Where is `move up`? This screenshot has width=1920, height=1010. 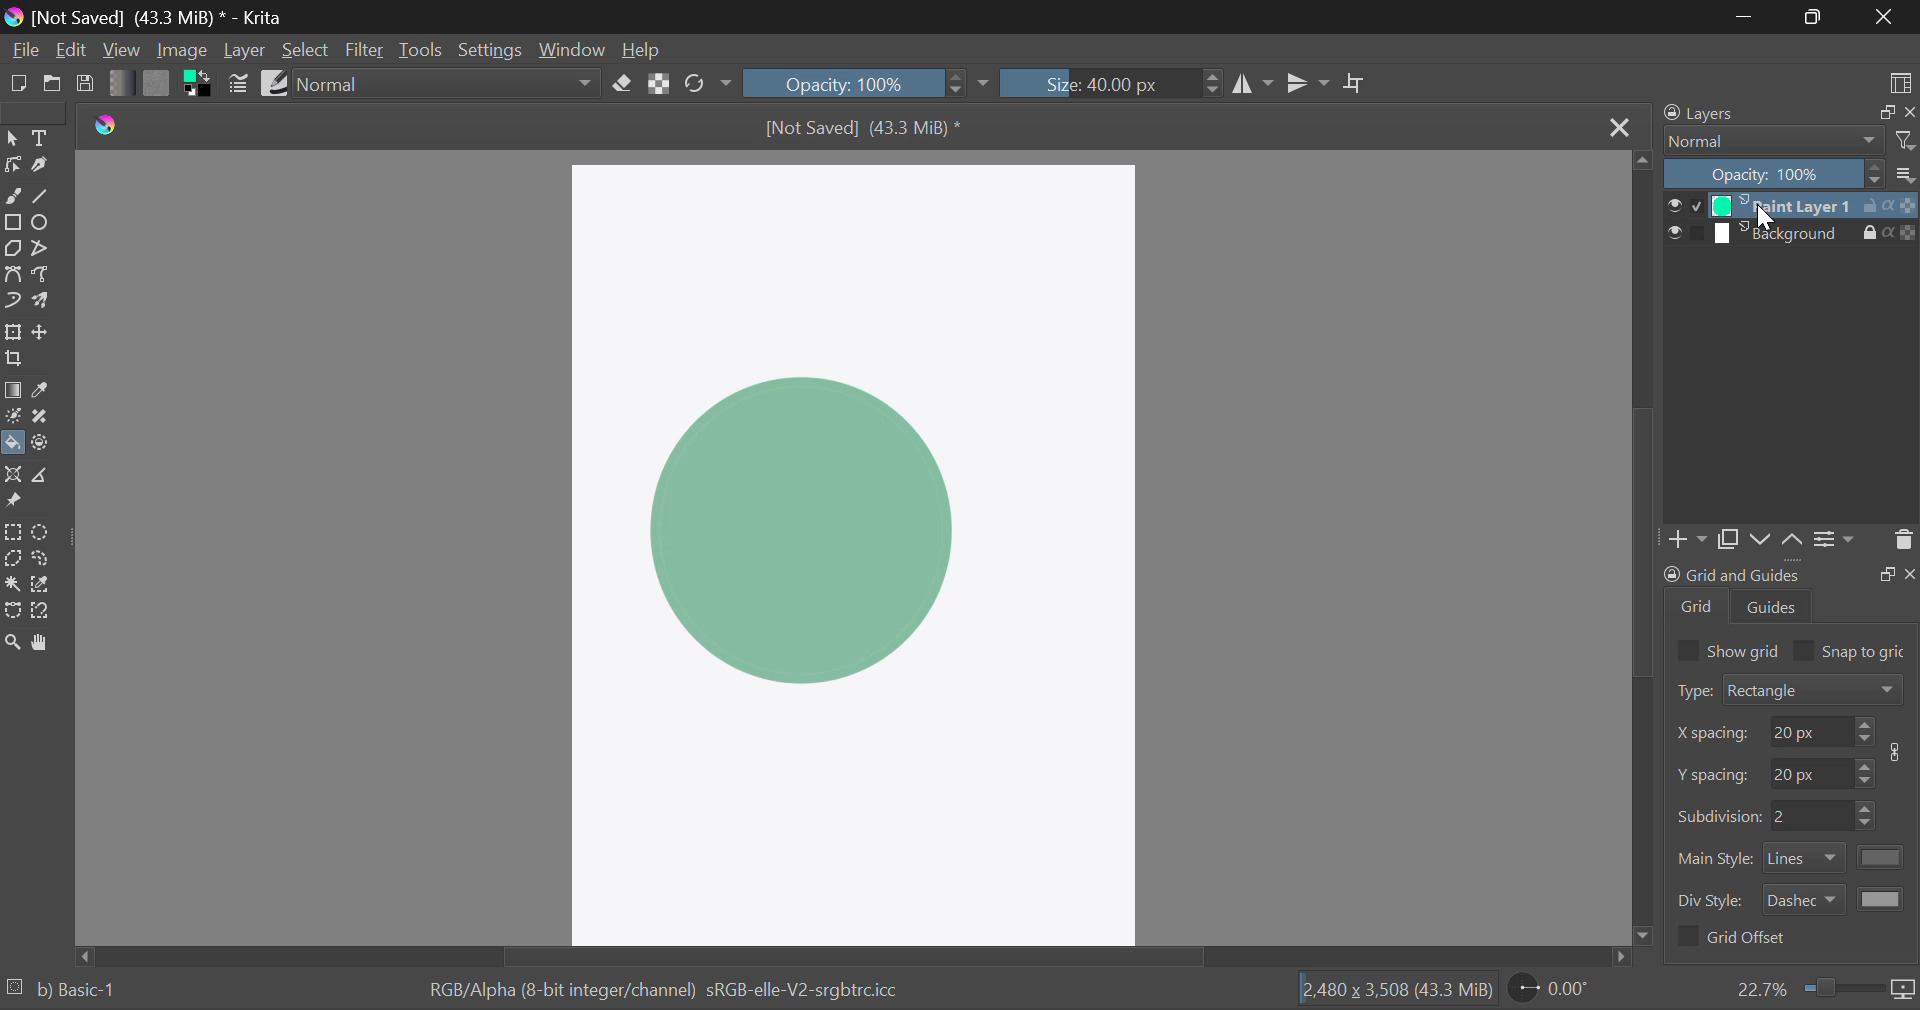 move up is located at coordinates (1638, 162).